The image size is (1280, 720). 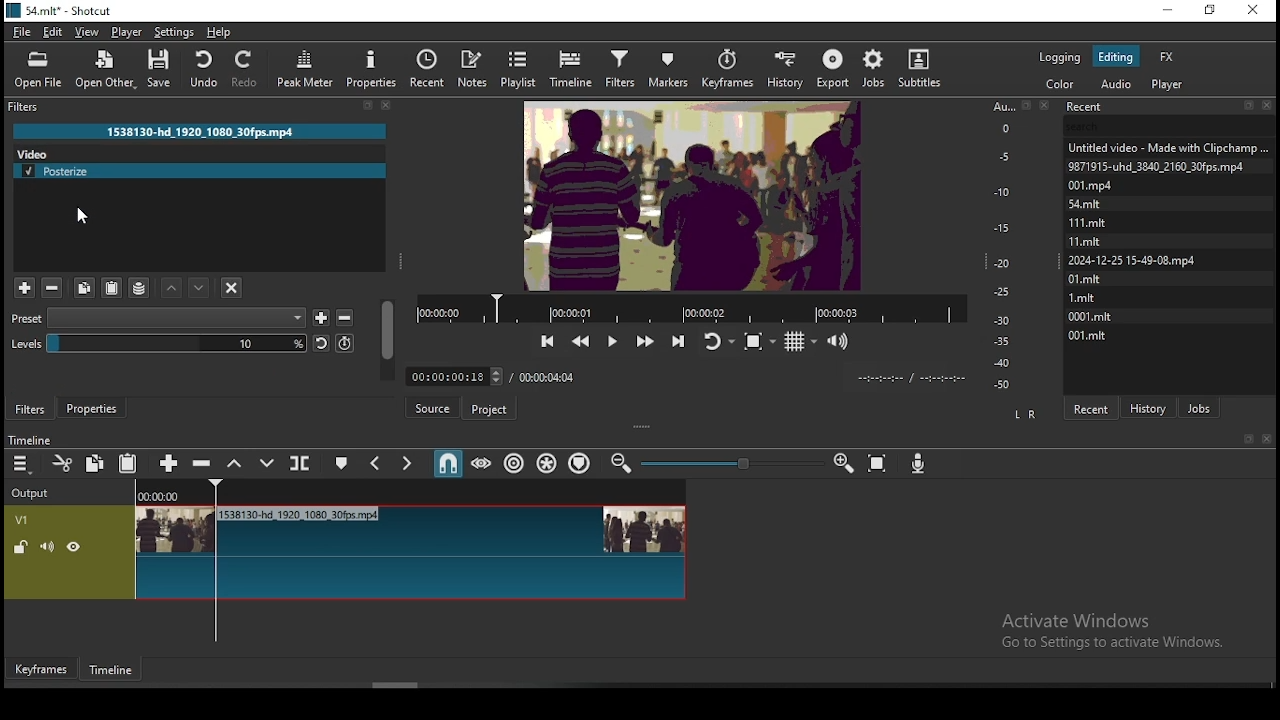 What do you see at coordinates (435, 407) in the screenshot?
I see `` at bounding box center [435, 407].